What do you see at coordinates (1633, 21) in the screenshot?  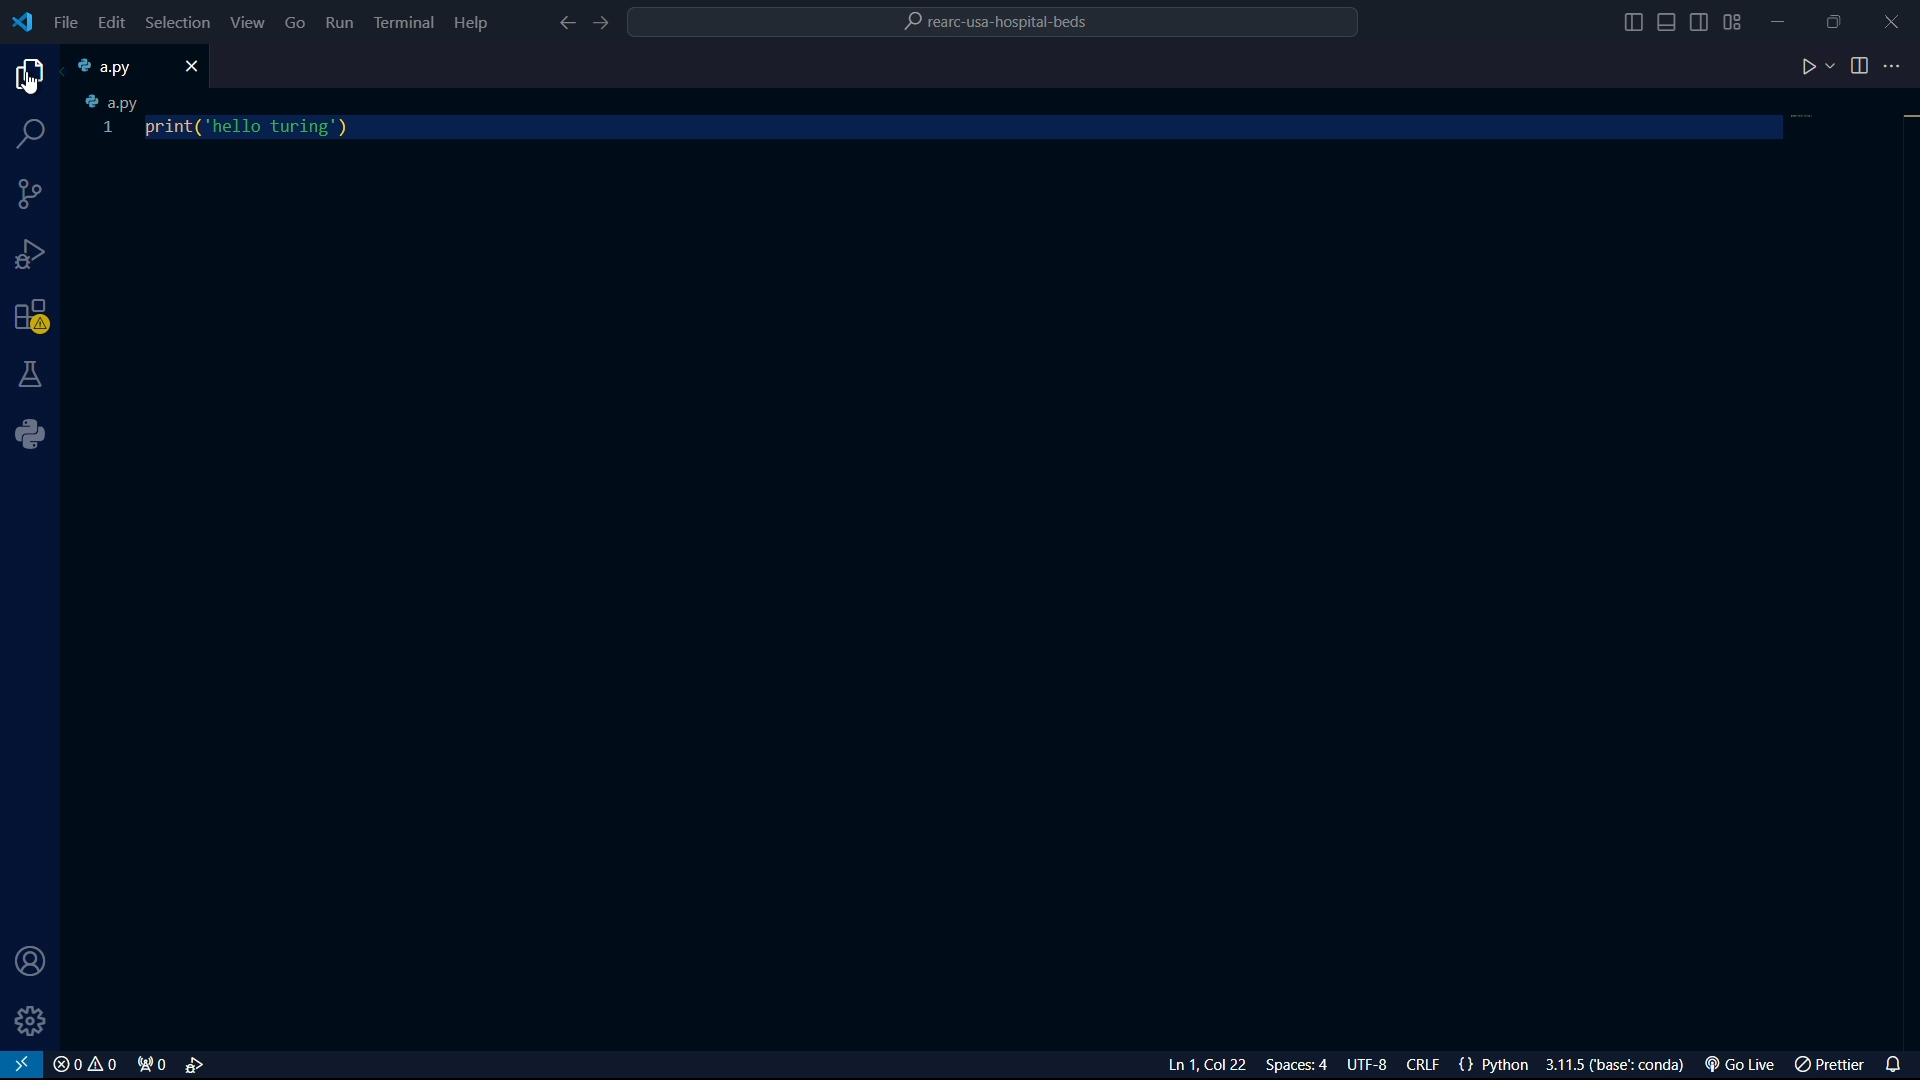 I see `toggle primary sidebar` at bounding box center [1633, 21].